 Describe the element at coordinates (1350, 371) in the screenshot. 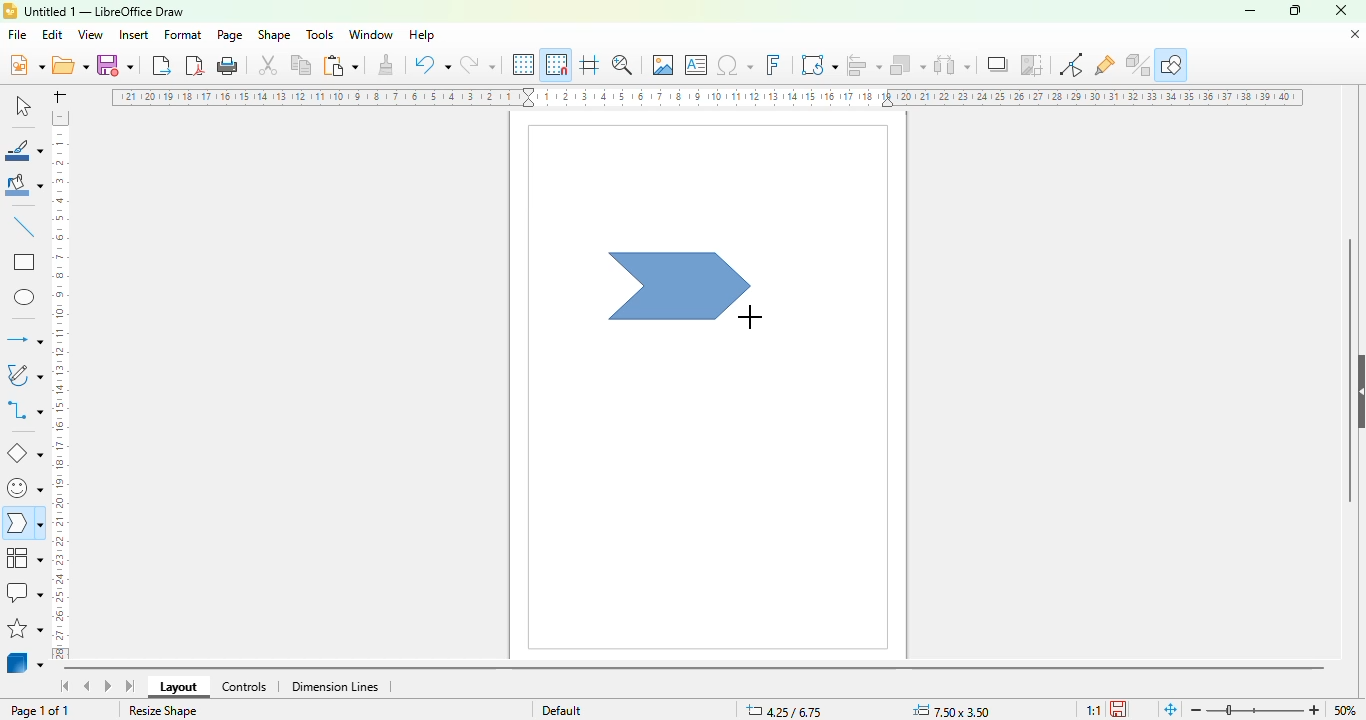

I see `vertical scroll bar` at that location.